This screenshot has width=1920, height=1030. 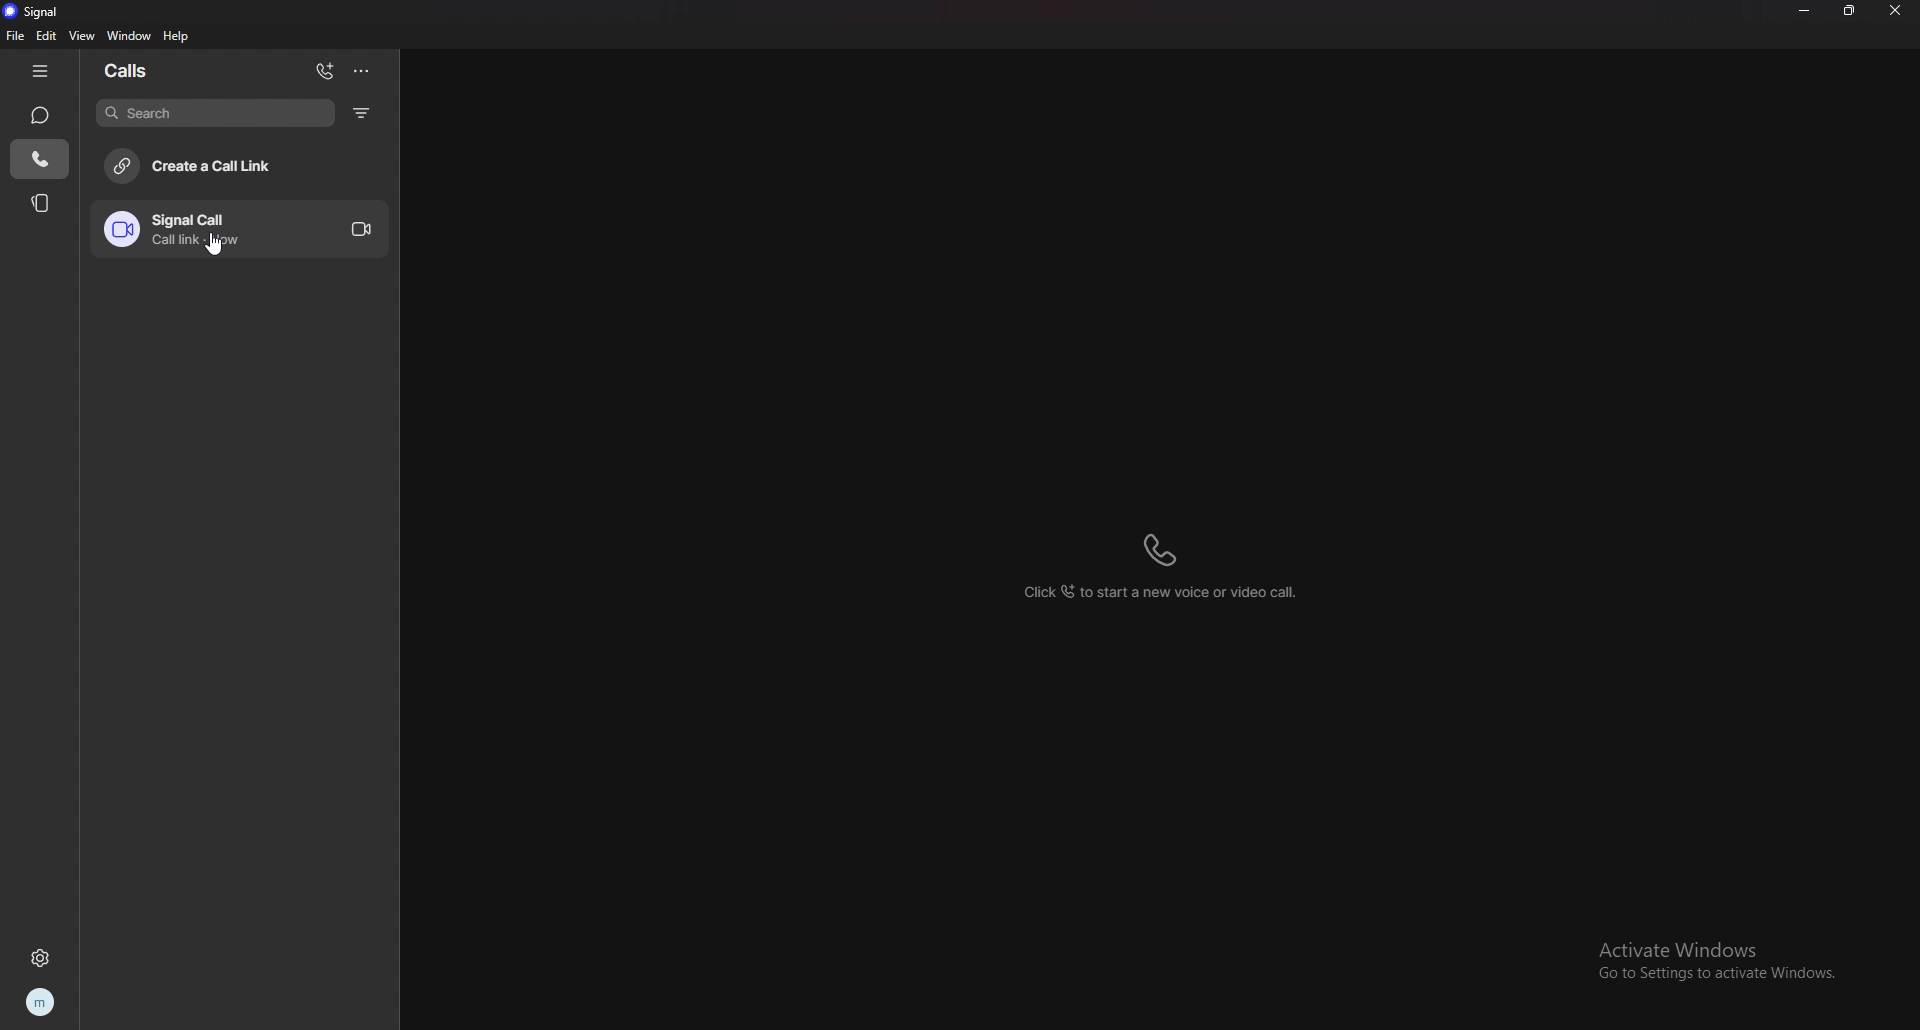 What do you see at coordinates (178, 36) in the screenshot?
I see `help` at bounding box center [178, 36].